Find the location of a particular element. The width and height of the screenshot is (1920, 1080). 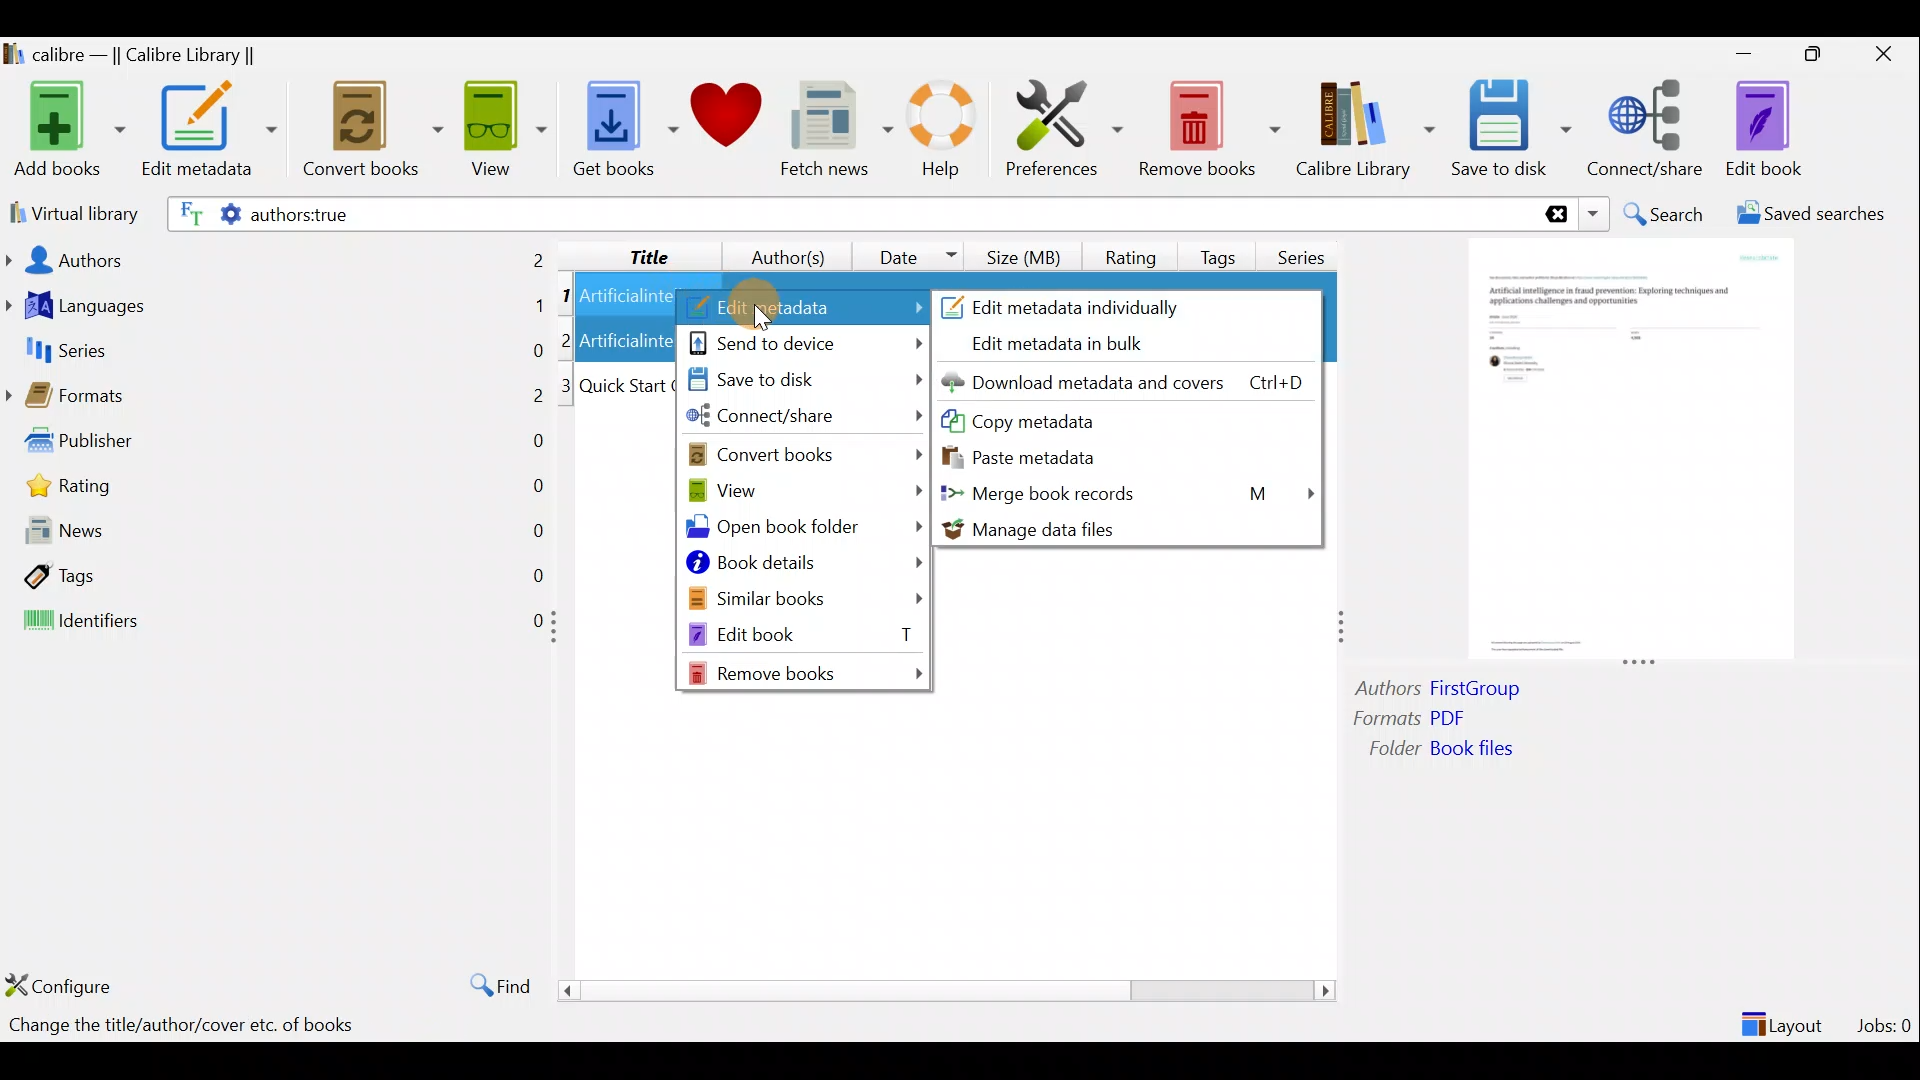

Rating is located at coordinates (1131, 254).